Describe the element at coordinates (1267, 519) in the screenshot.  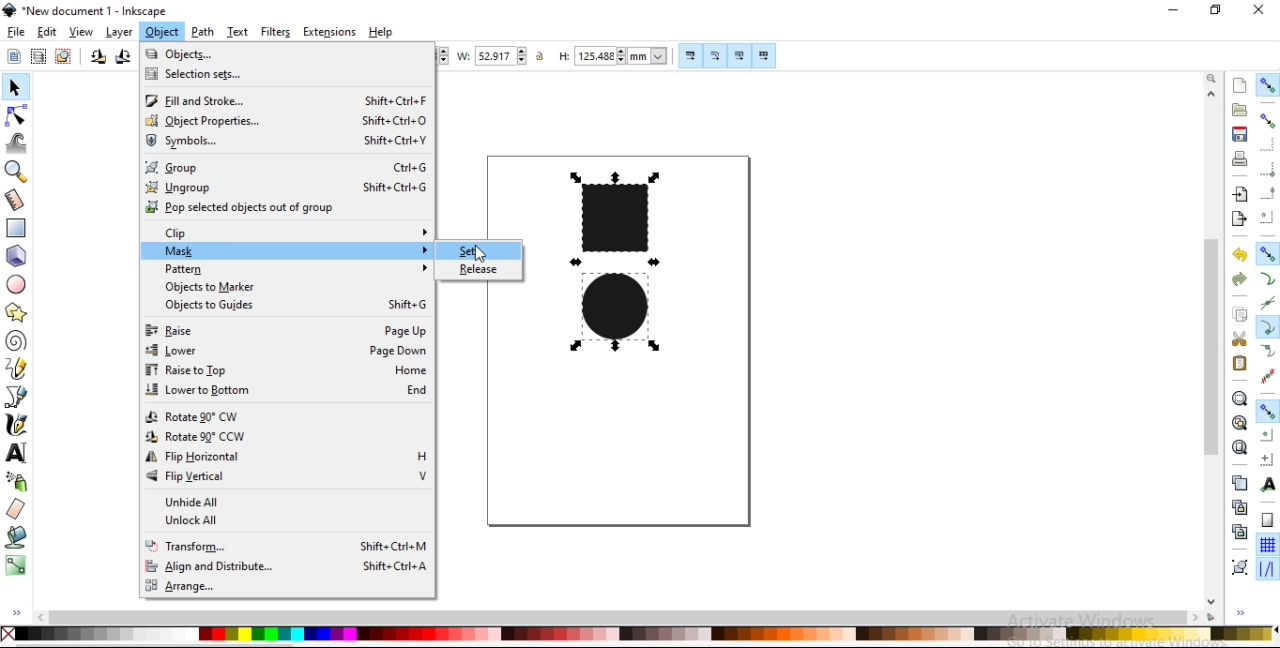
I see `snap to page borders` at that location.